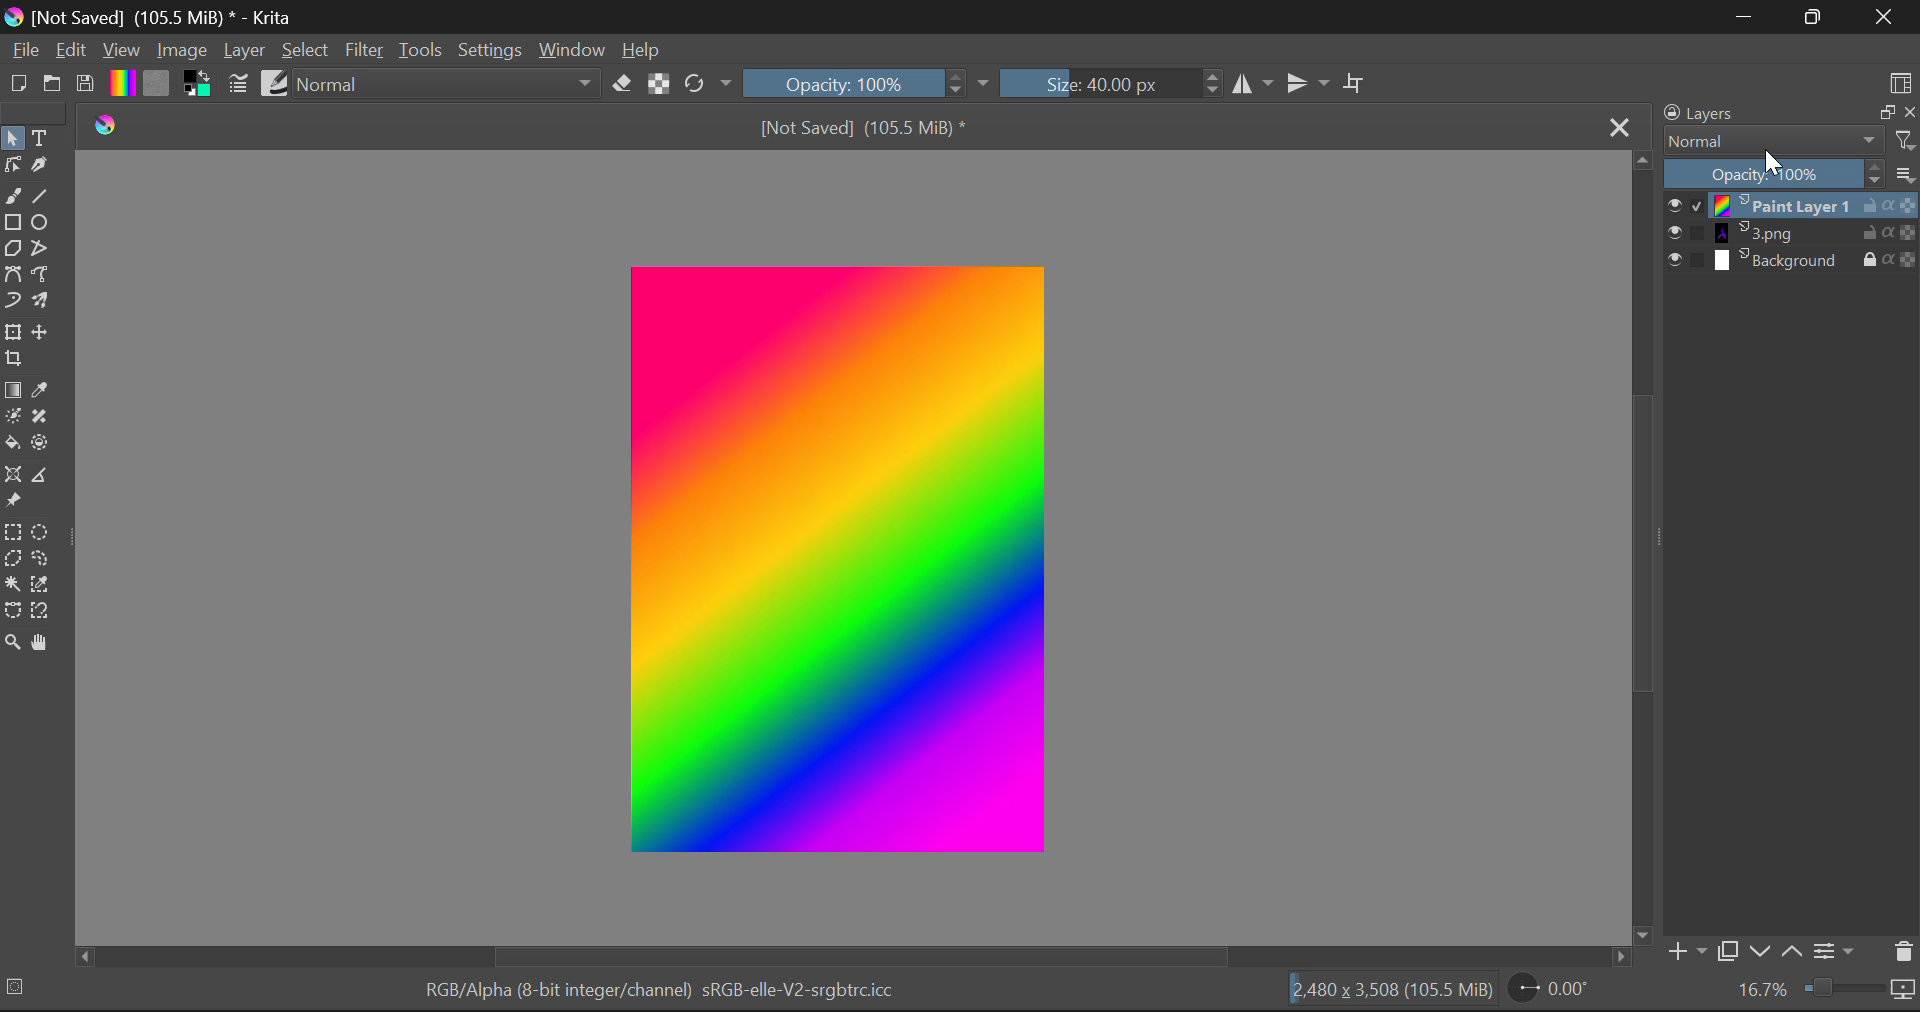  Describe the element at coordinates (16, 359) in the screenshot. I see `Crop` at that location.